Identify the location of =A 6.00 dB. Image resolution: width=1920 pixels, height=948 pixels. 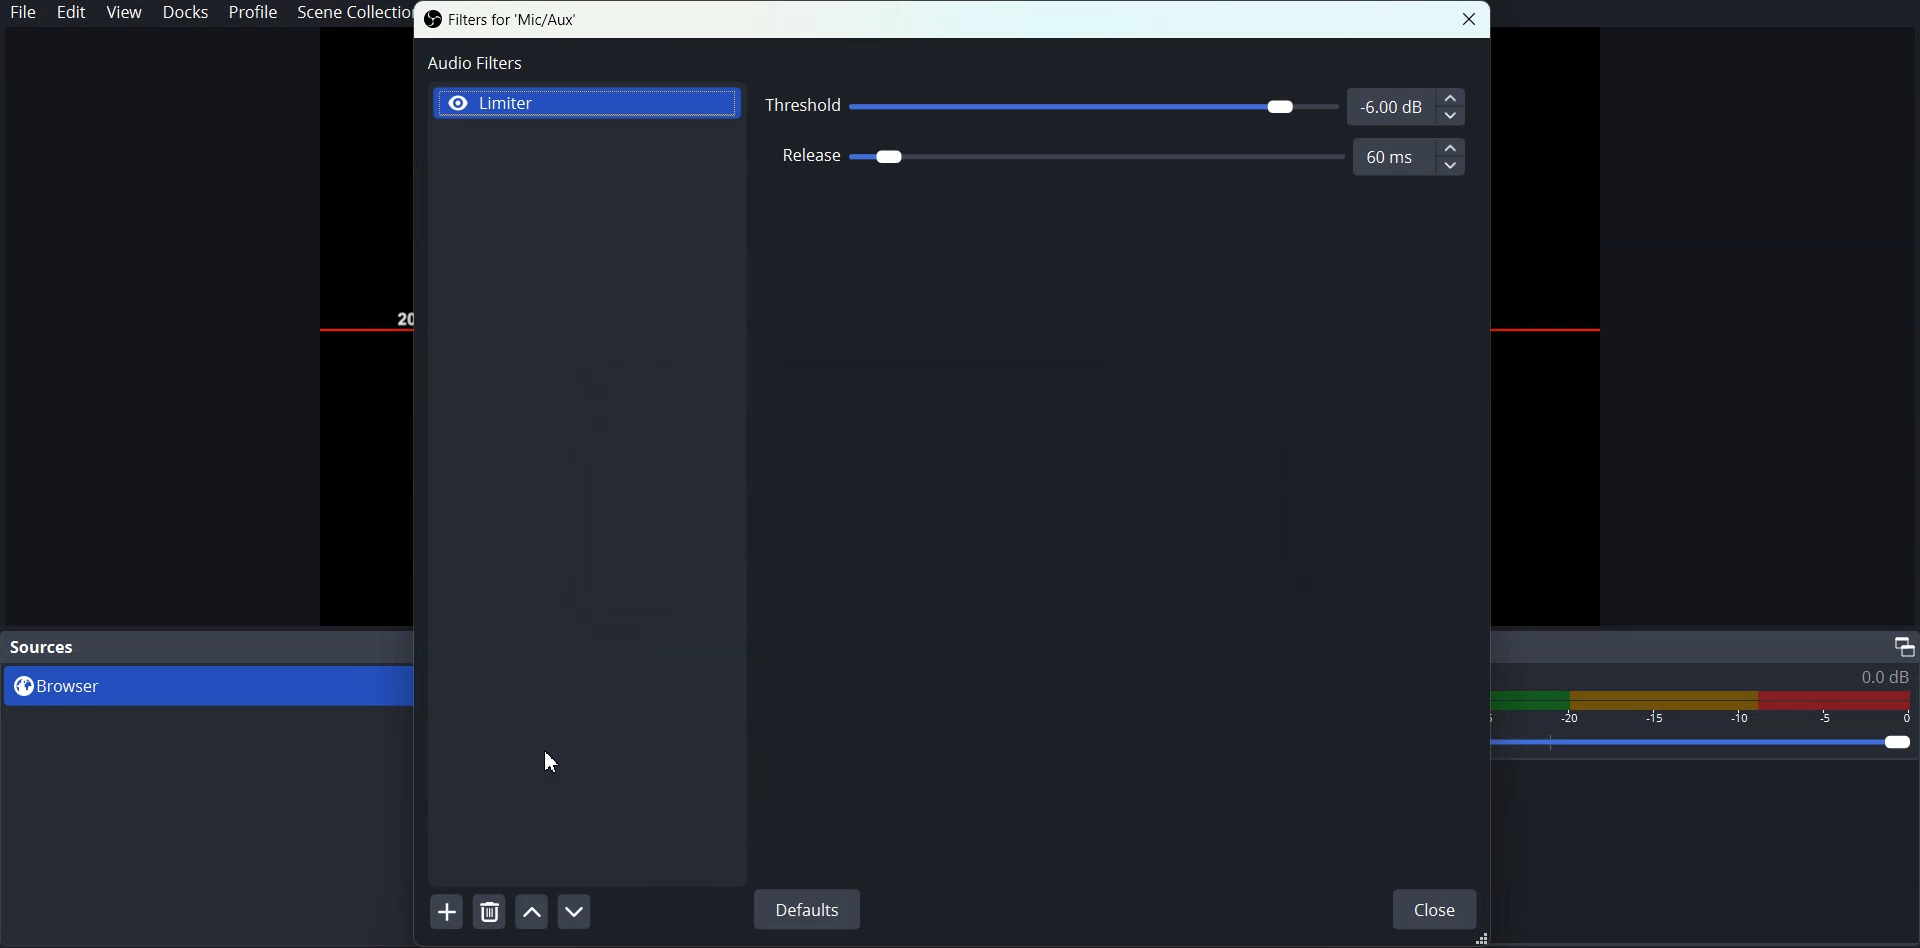
(1390, 104).